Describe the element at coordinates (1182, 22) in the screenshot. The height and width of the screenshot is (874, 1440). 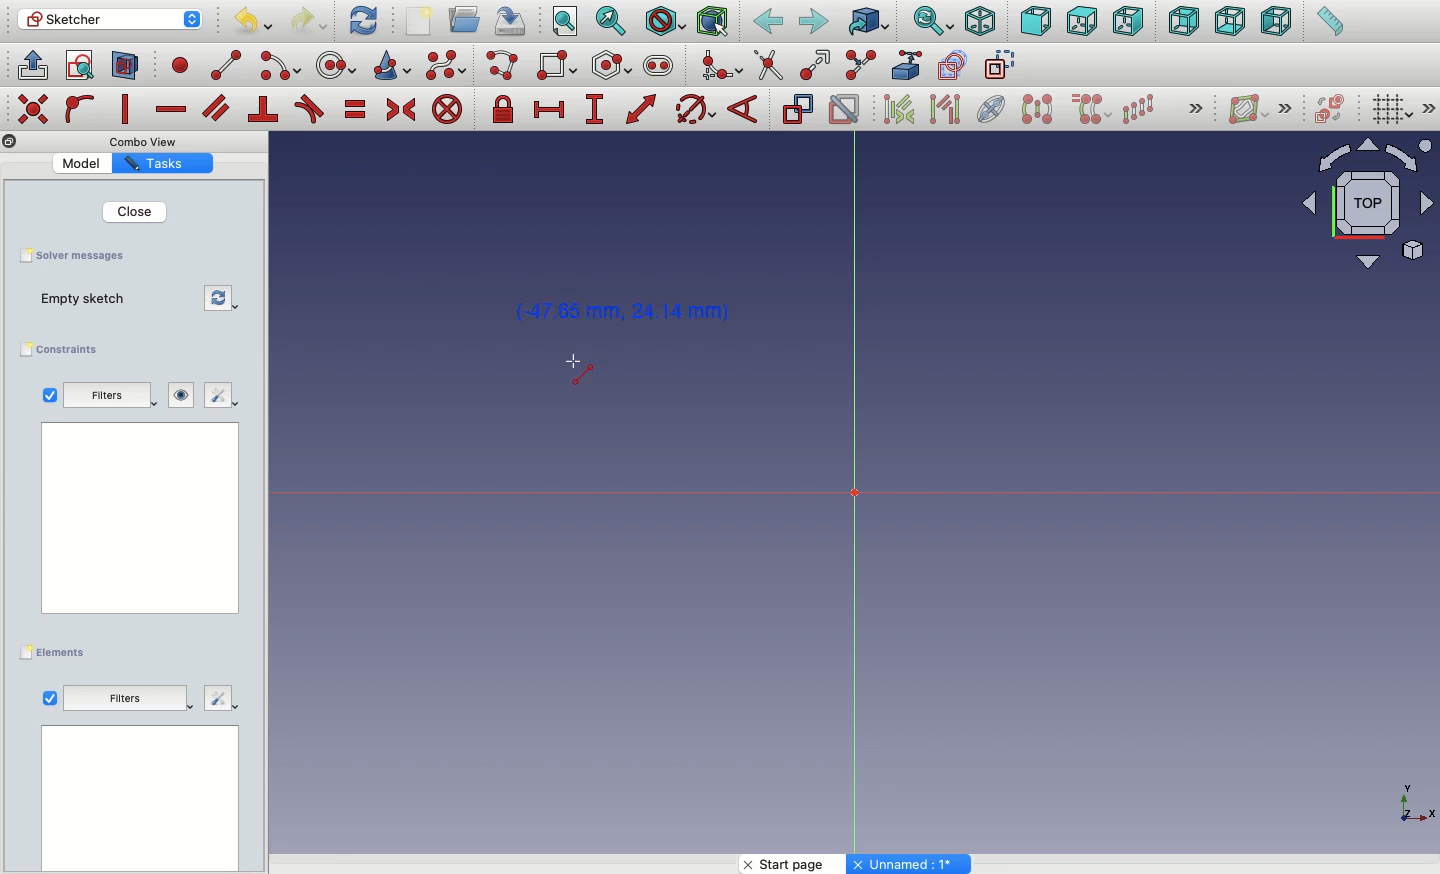
I see `Rear` at that location.